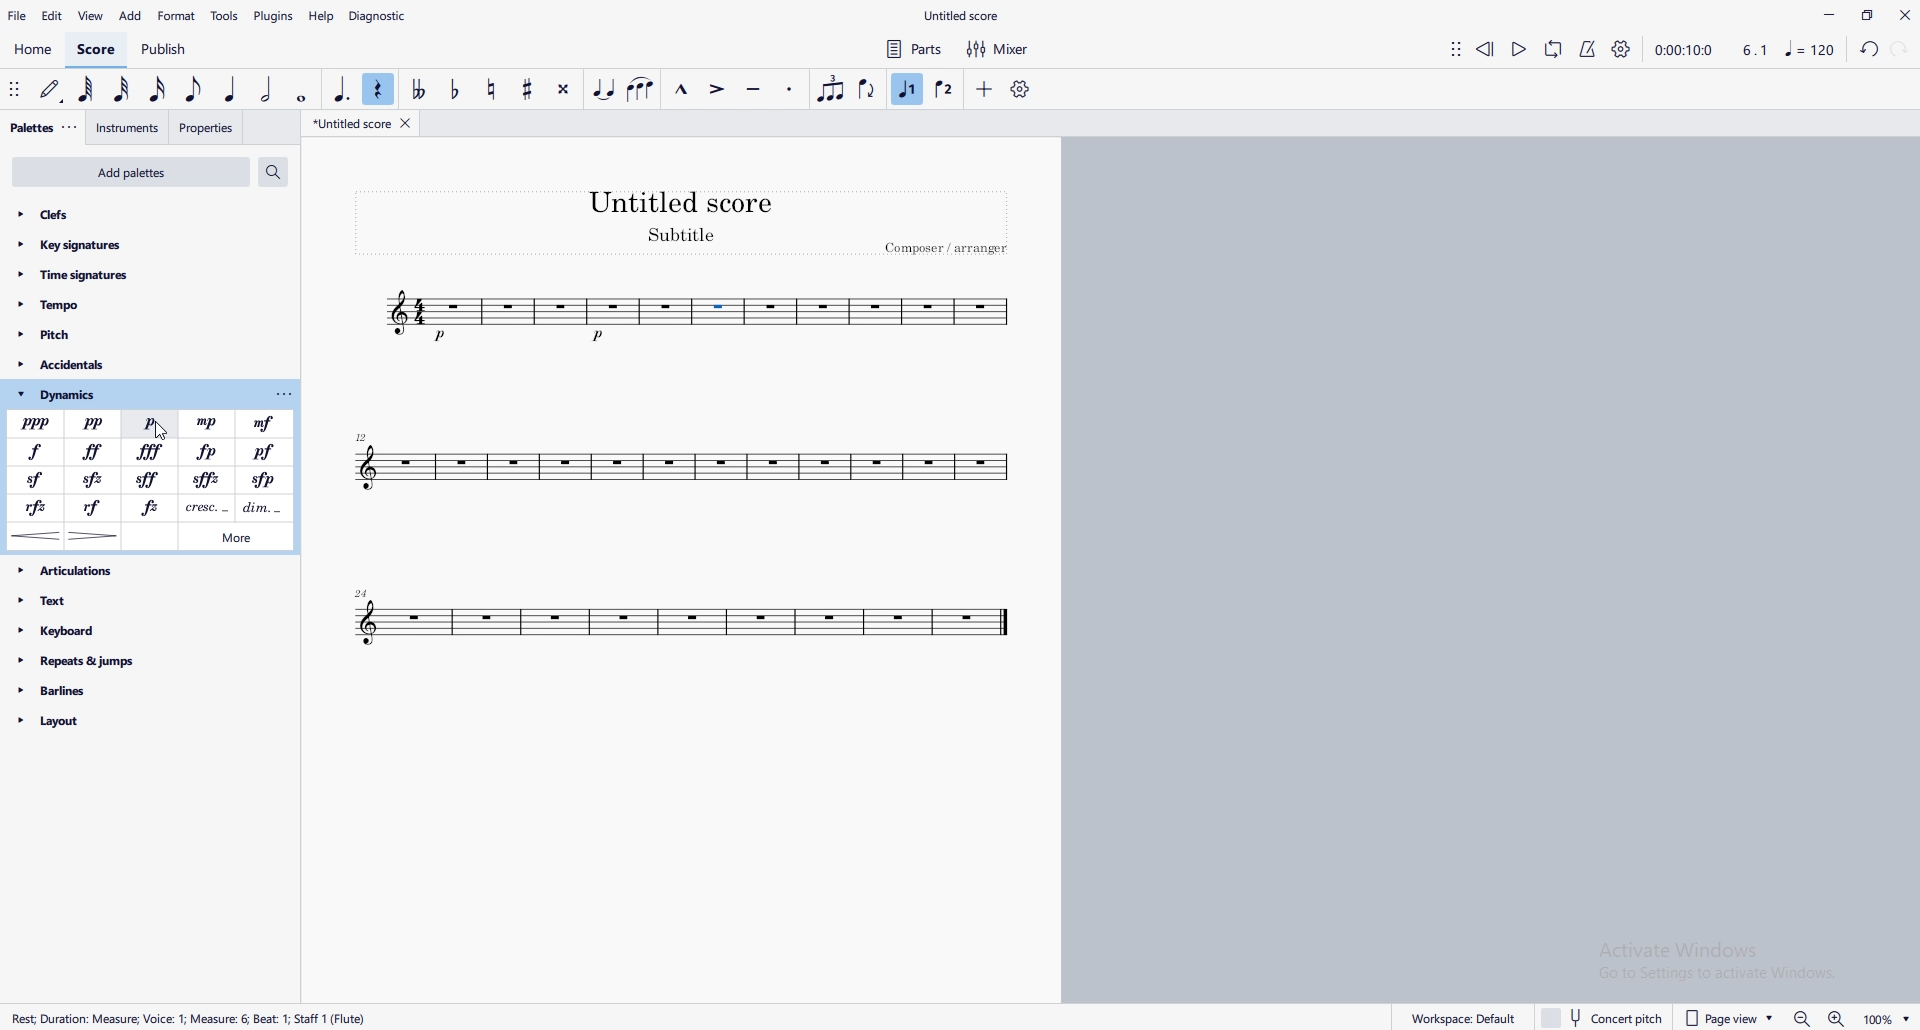 This screenshot has width=1920, height=1030. I want to click on half note, so click(269, 88).